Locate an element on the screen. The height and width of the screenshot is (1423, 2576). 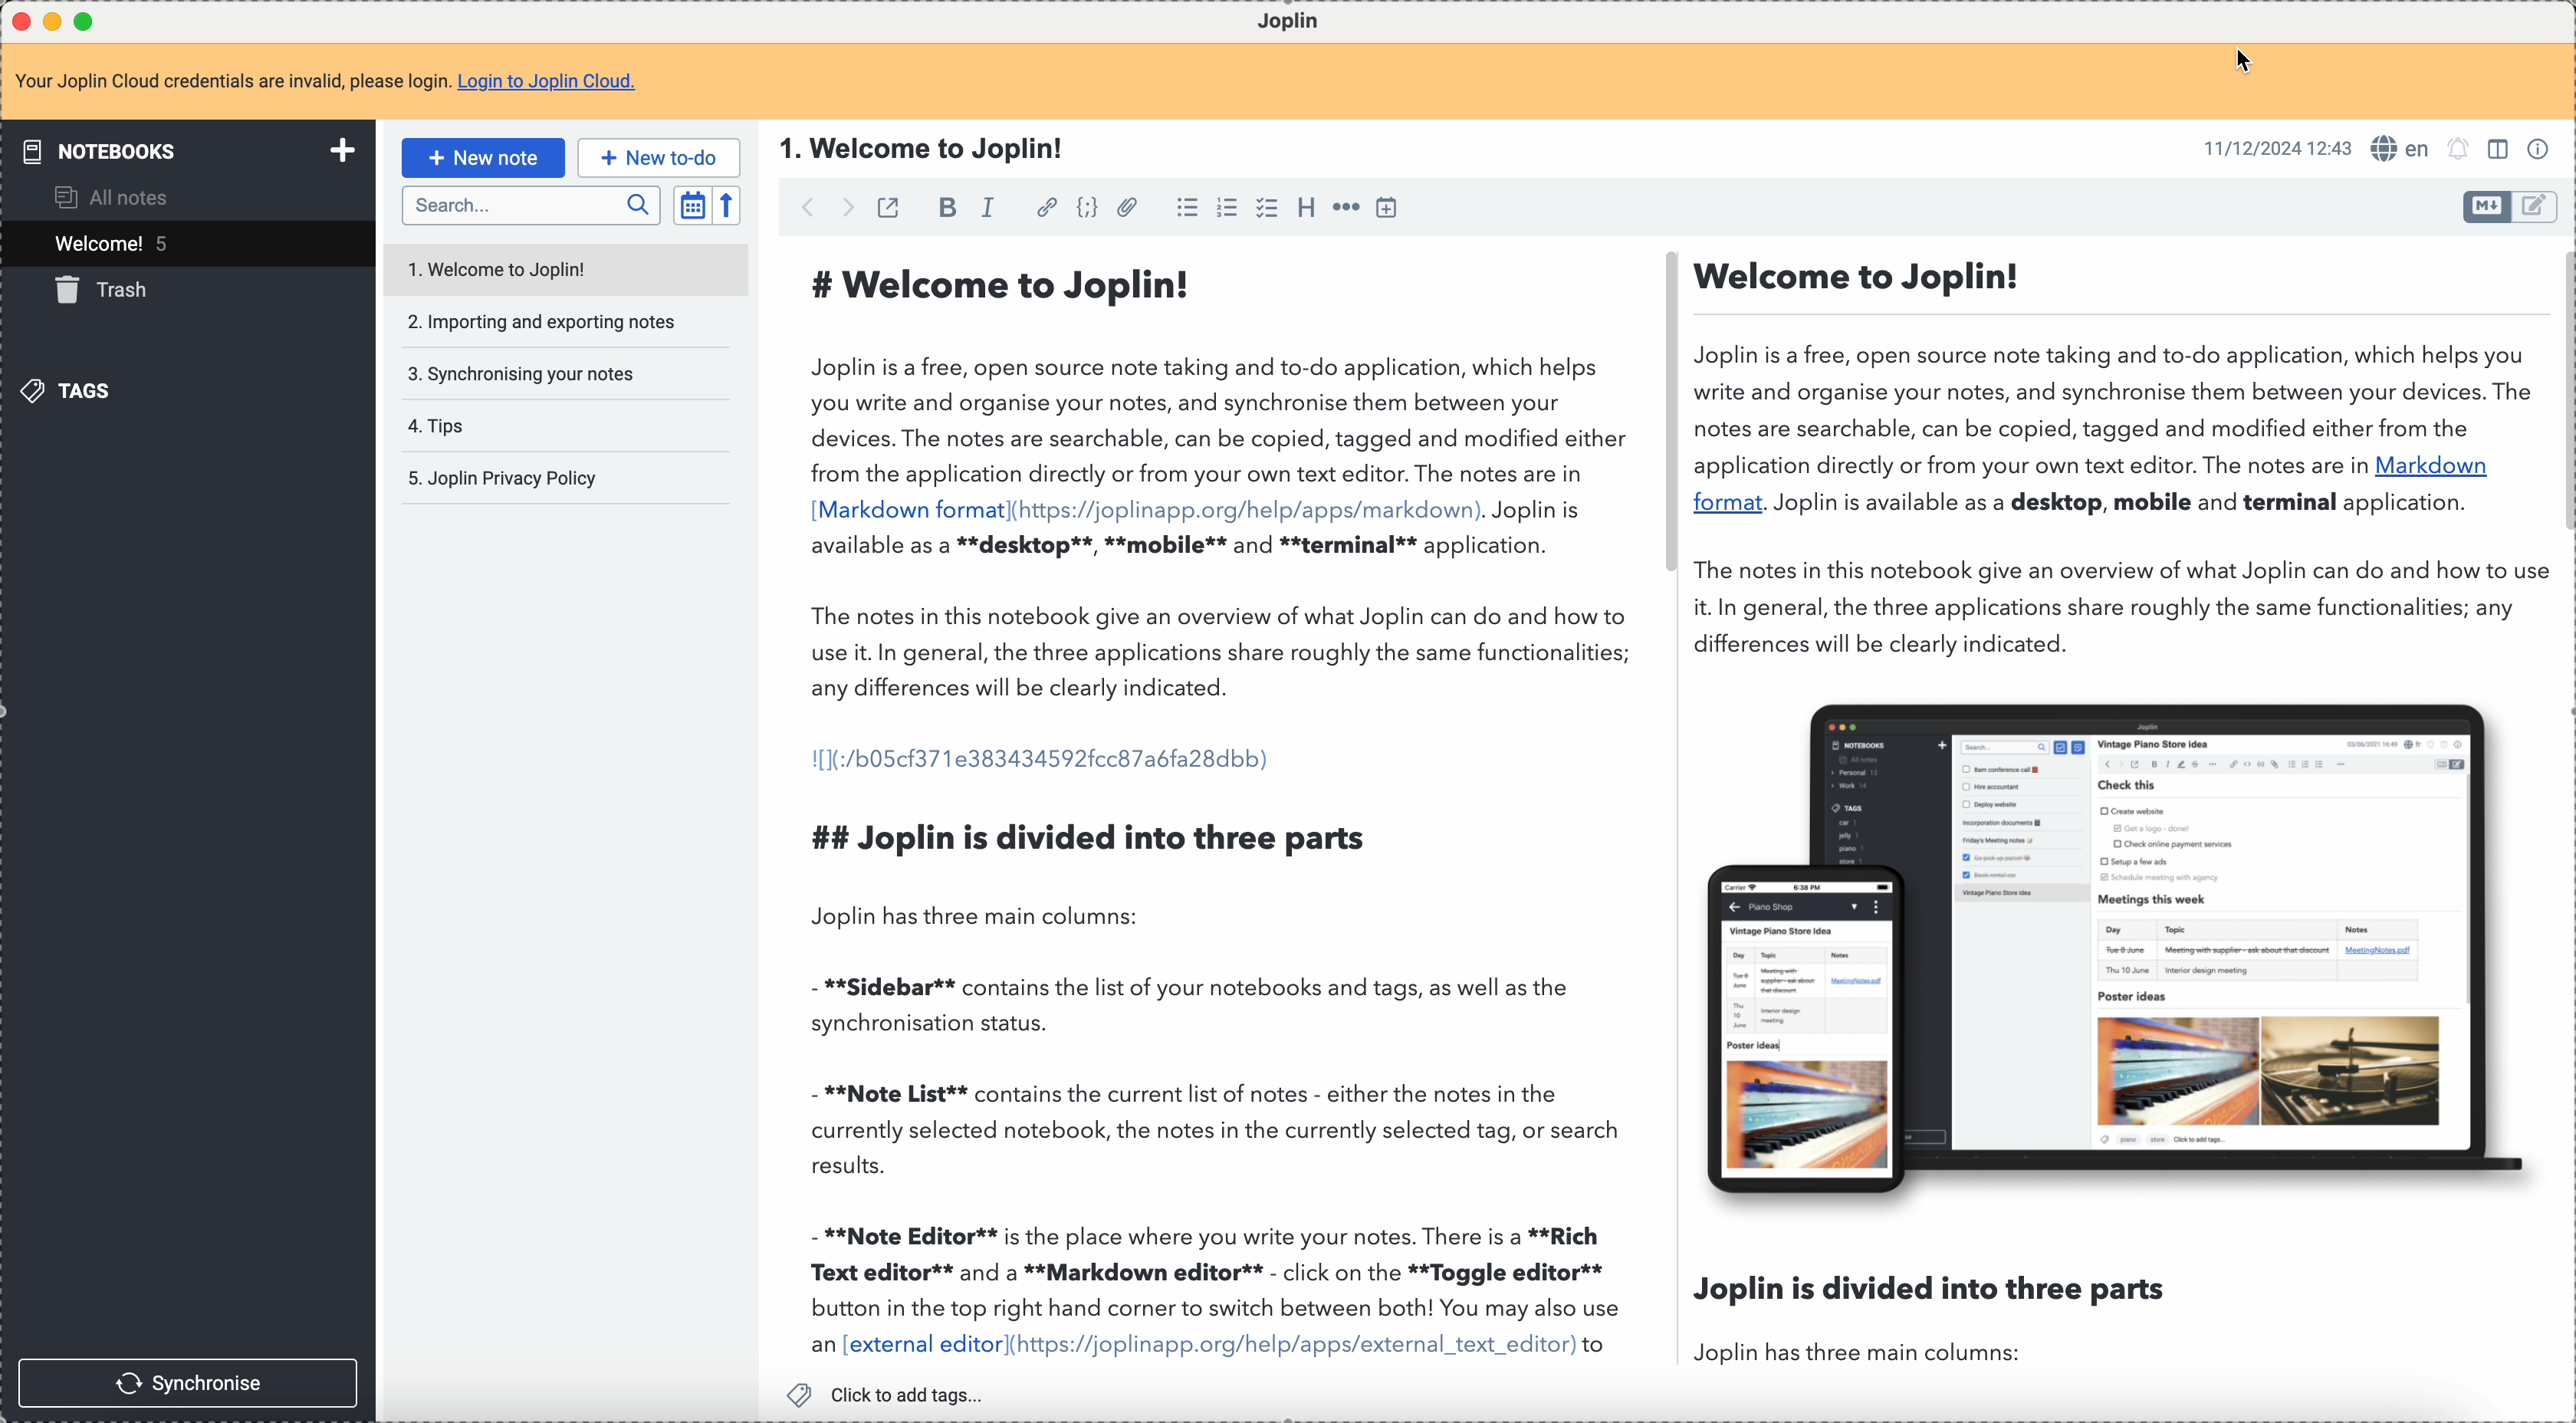
attach file is located at coordinates (1128, 207).